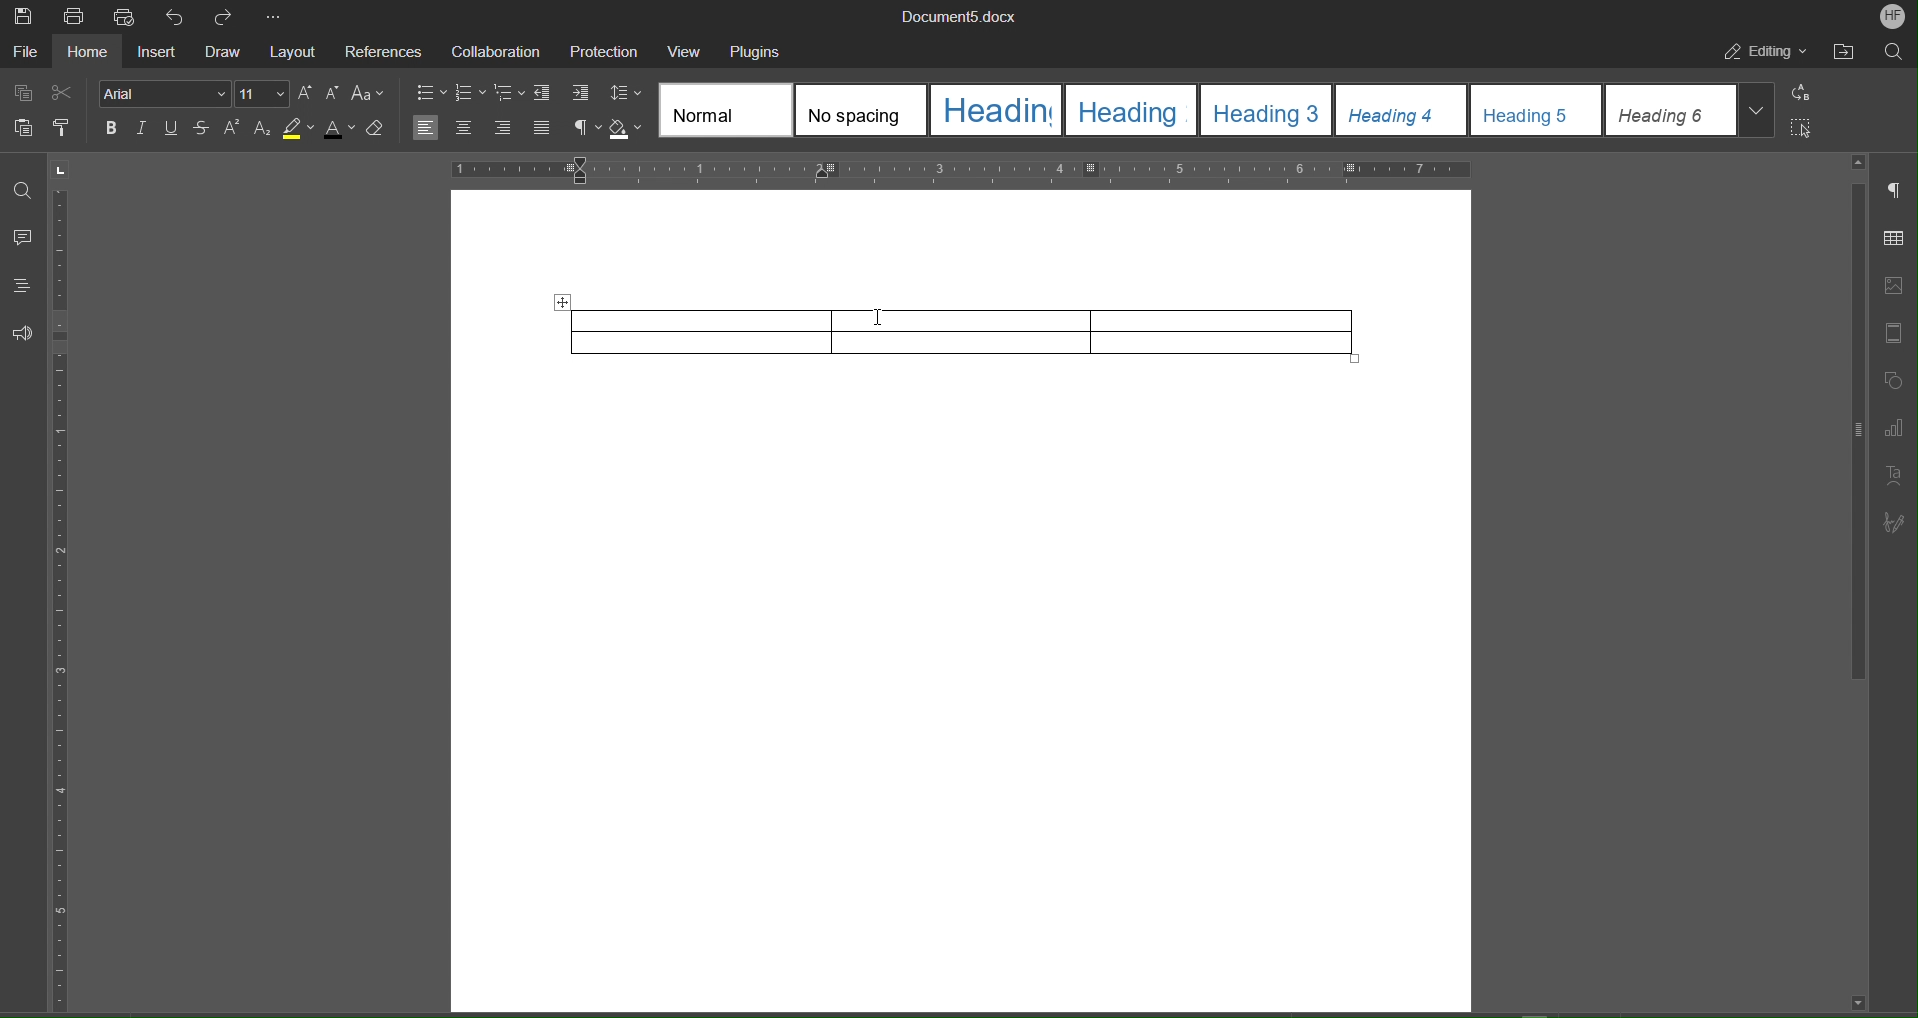  What do you see at coordinates (997, 110) in the screenshot?
I see `heading 1` at bounding box center [997, 110].